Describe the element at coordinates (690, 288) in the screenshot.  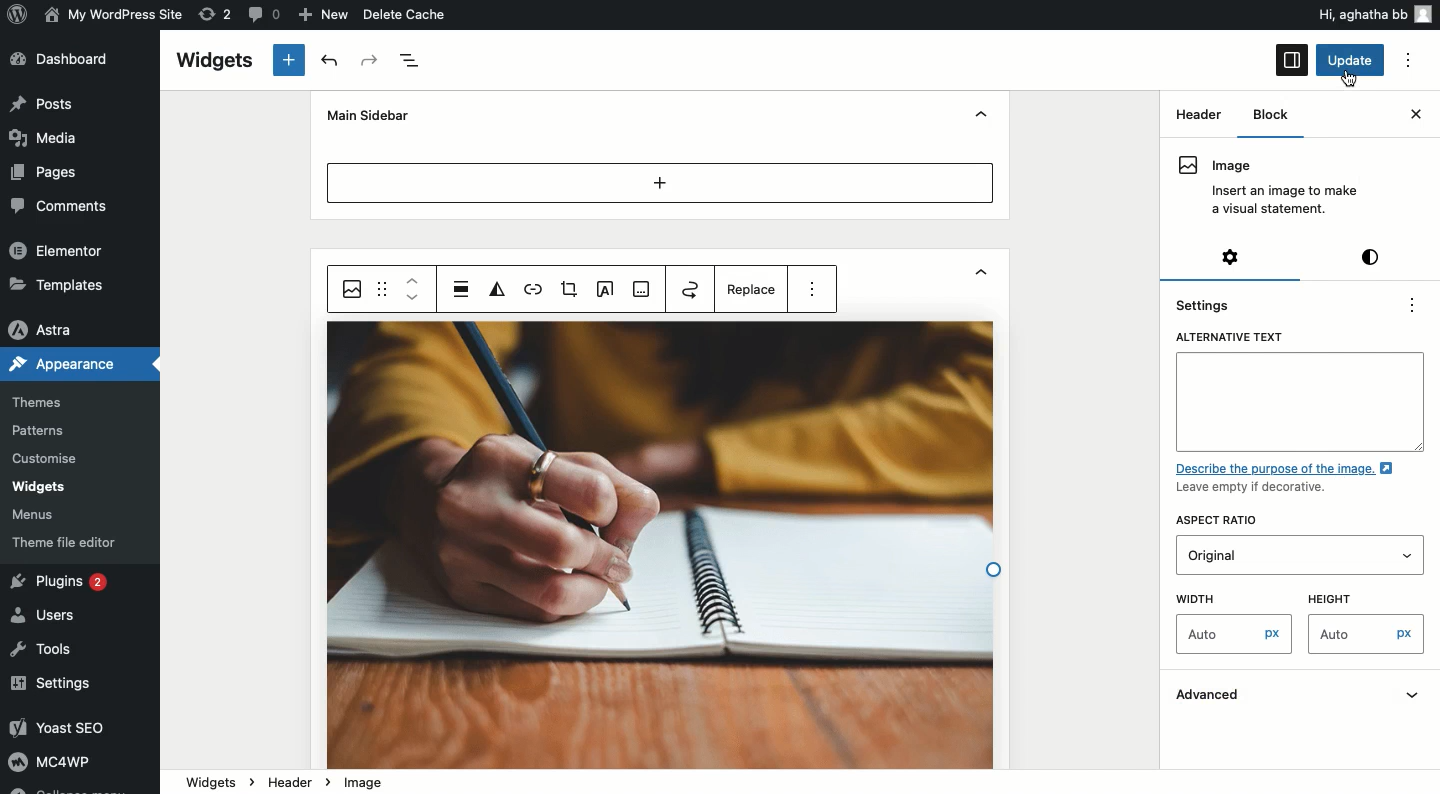
I see `Draw` at that location.